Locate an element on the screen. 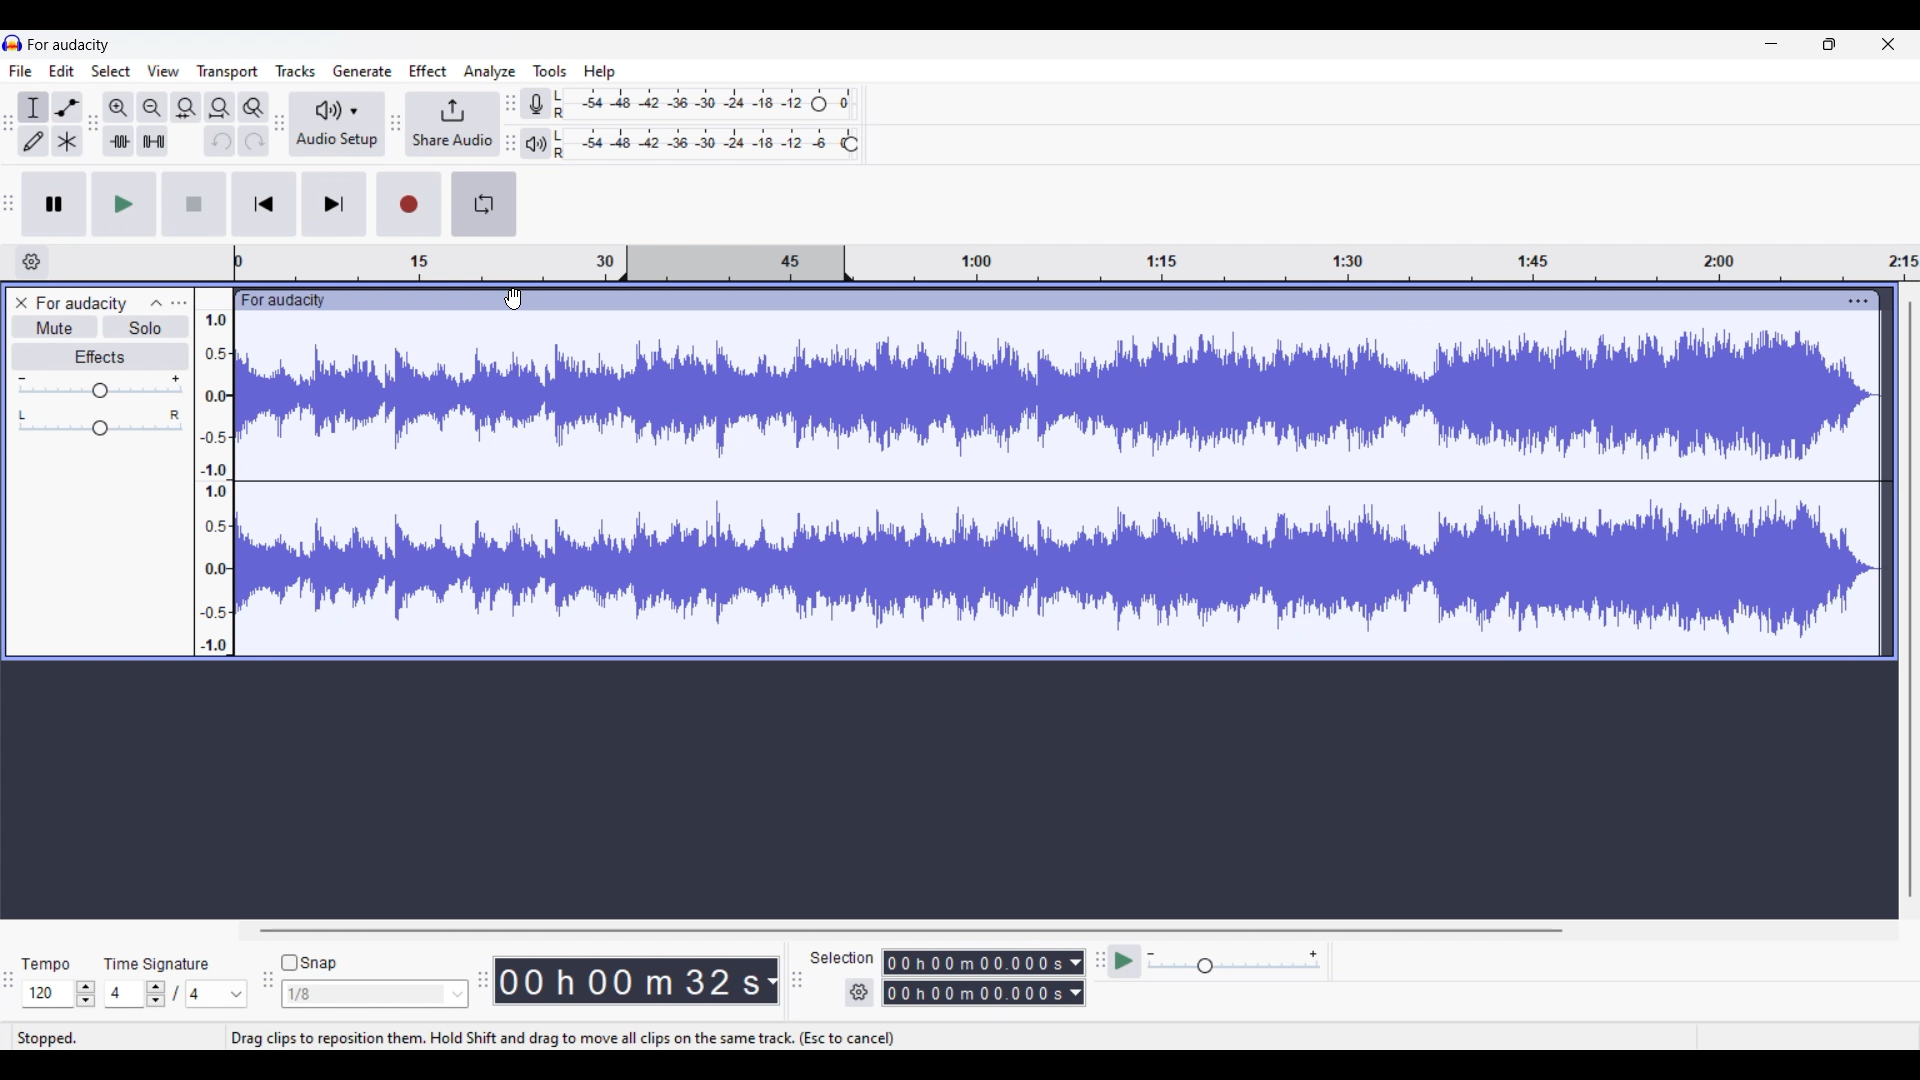 This screenshot has width=1920, height=1080. Selection duration tracker is located at coordinates (975, 993).